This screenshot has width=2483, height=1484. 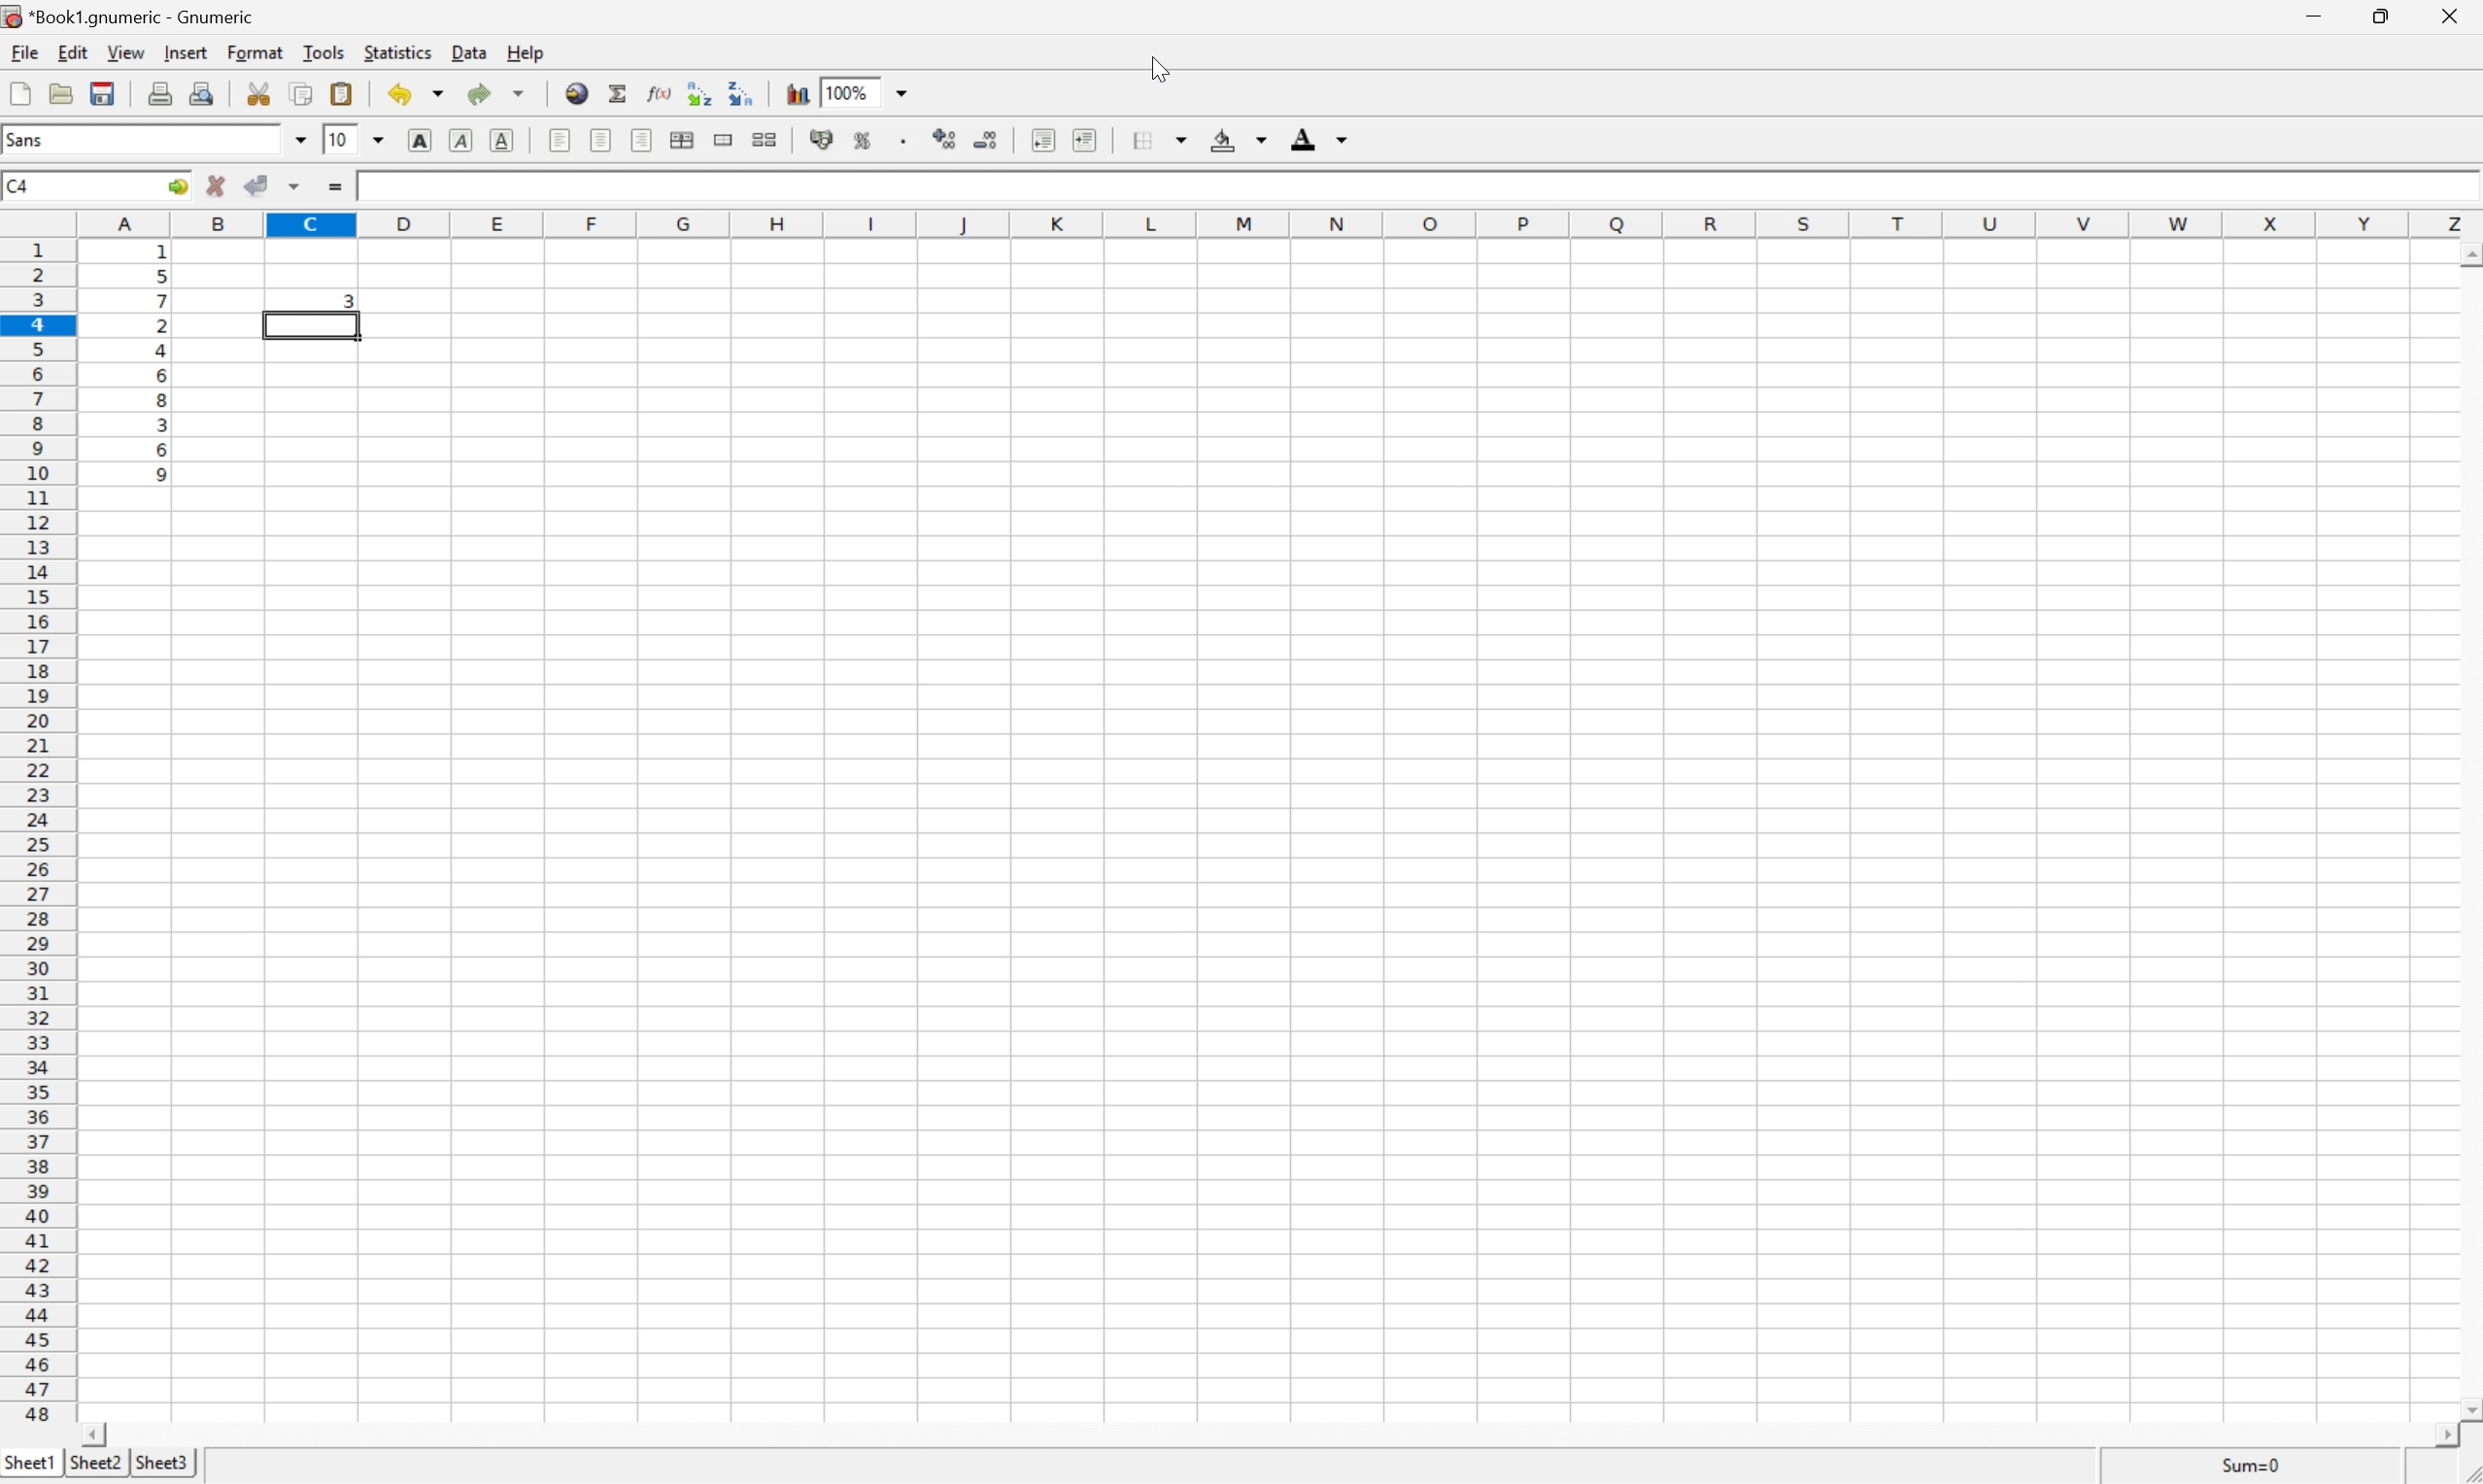 What do you see at coordinates (300, 141) in the screenshot?
I see `drop down` at bounding box center [300, 141].